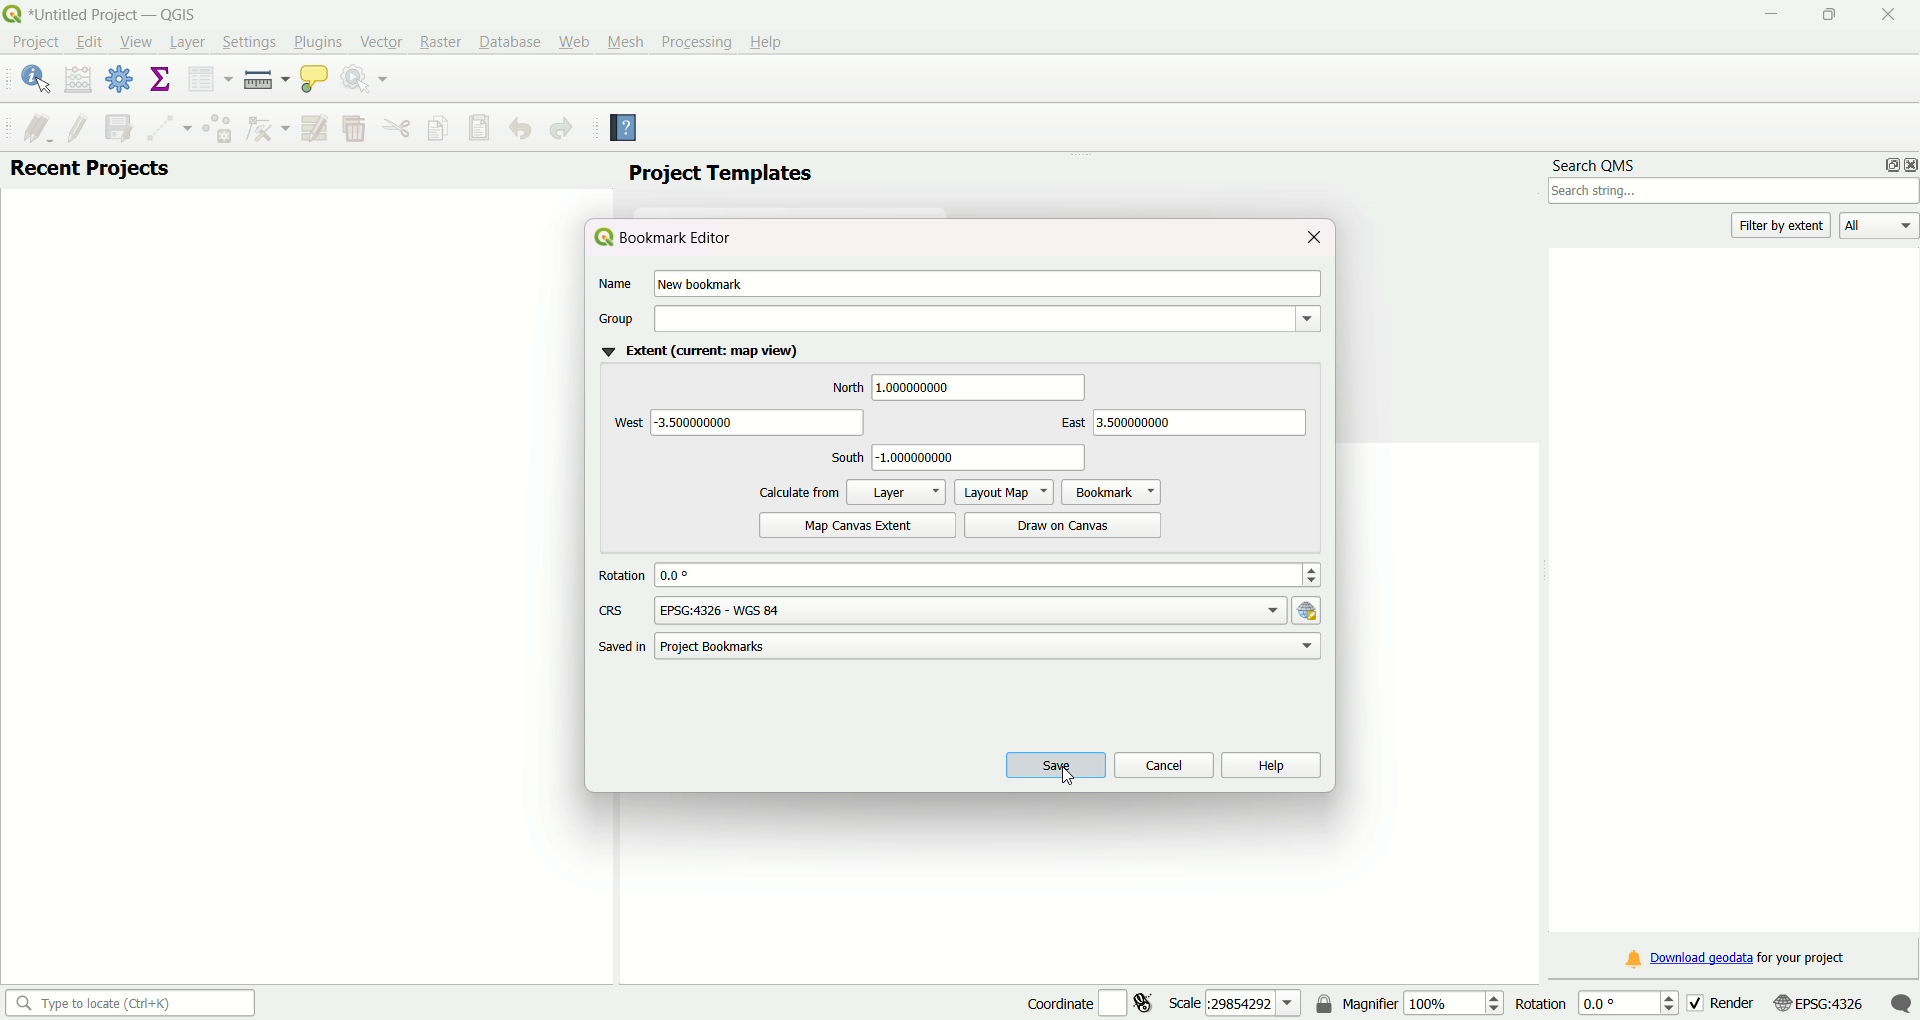  What do you see at coordinates (216, 128) in the screenshot?
I see `add feature` at bounding box center [216, 128].